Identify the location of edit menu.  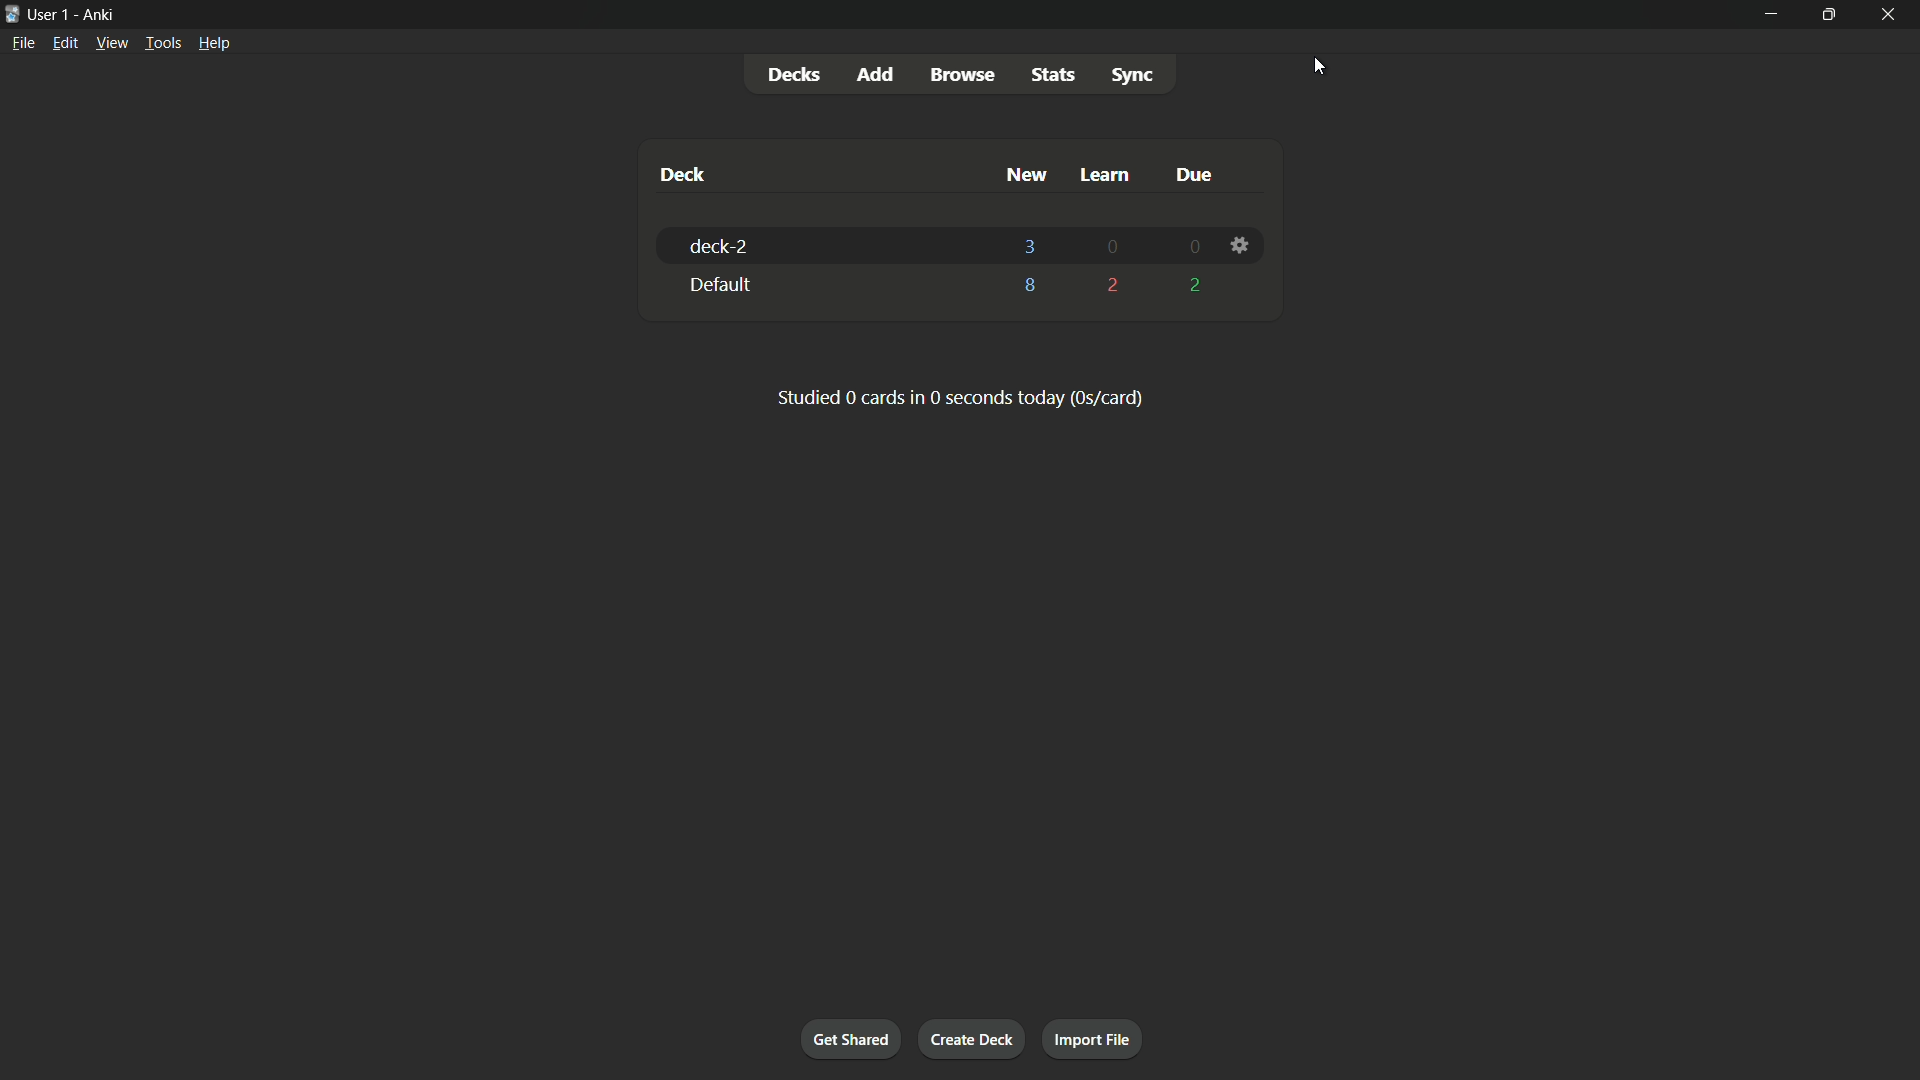
(65, 43).